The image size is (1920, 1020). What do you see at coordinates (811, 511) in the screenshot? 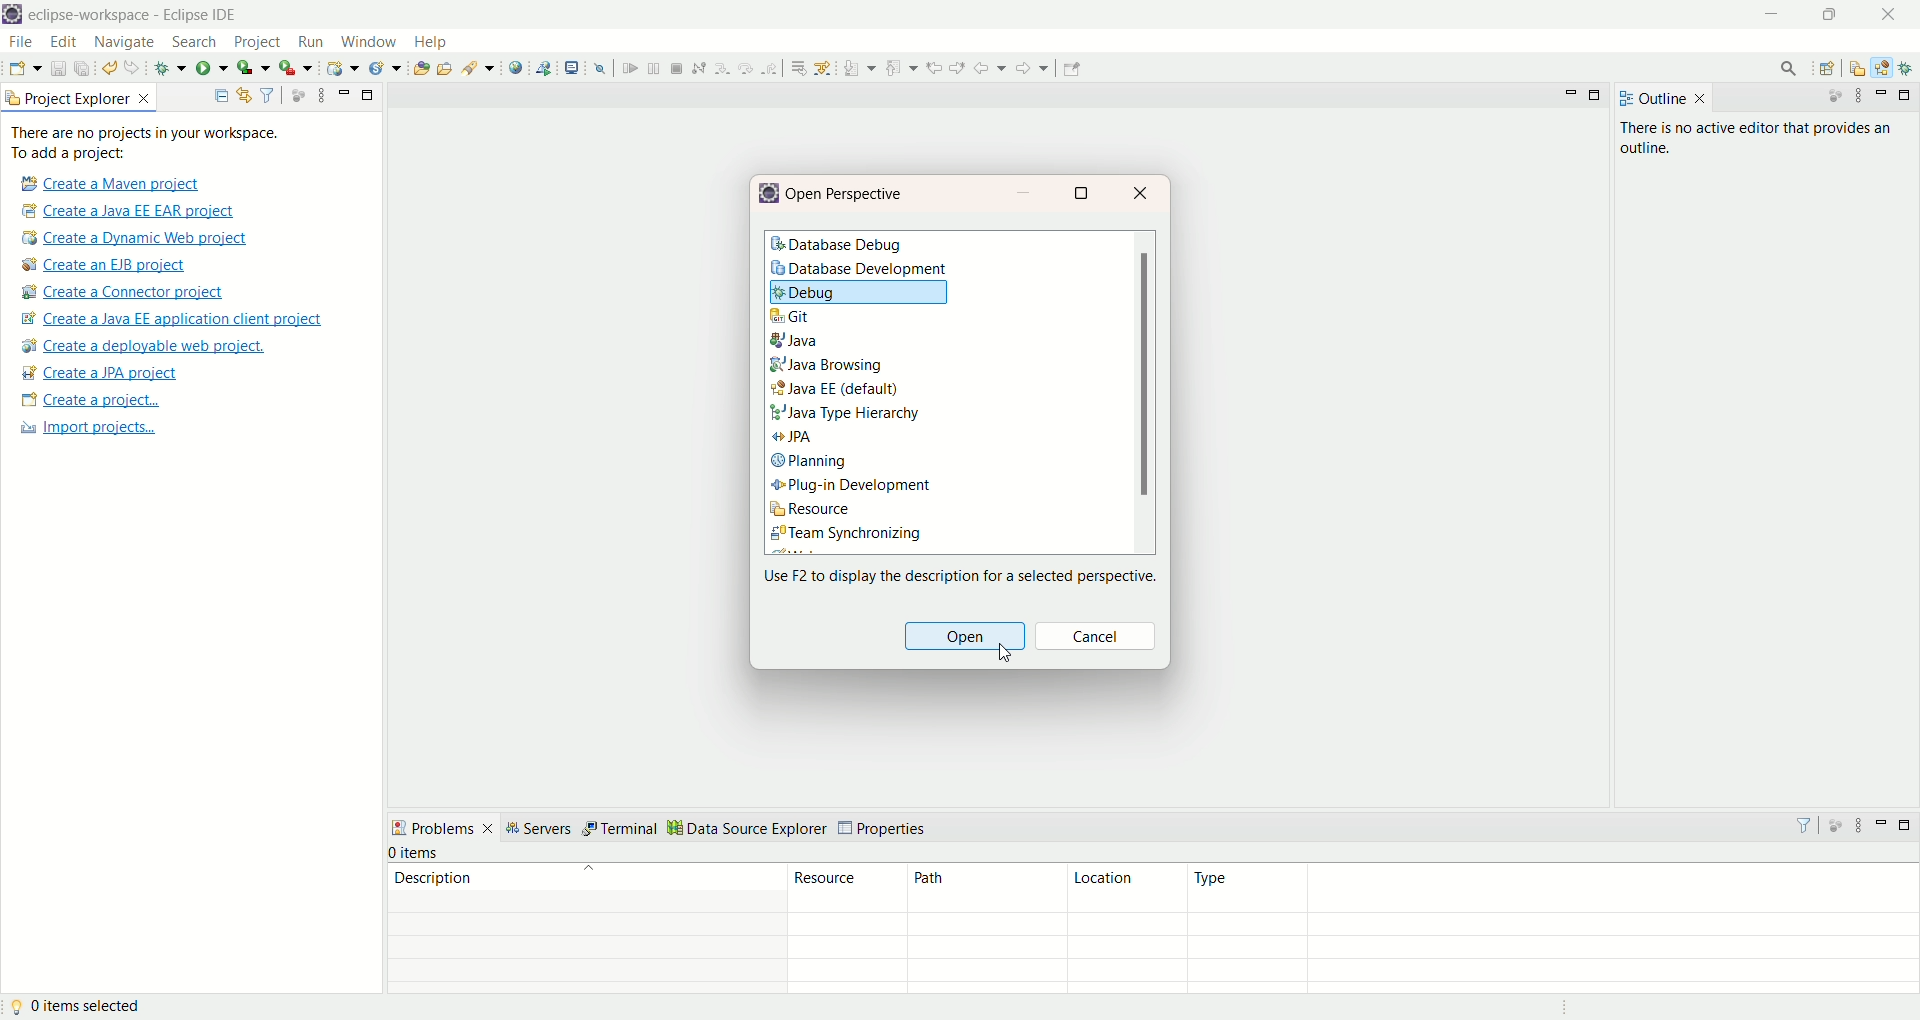
I see `resource` at bounding box center [811, 511].